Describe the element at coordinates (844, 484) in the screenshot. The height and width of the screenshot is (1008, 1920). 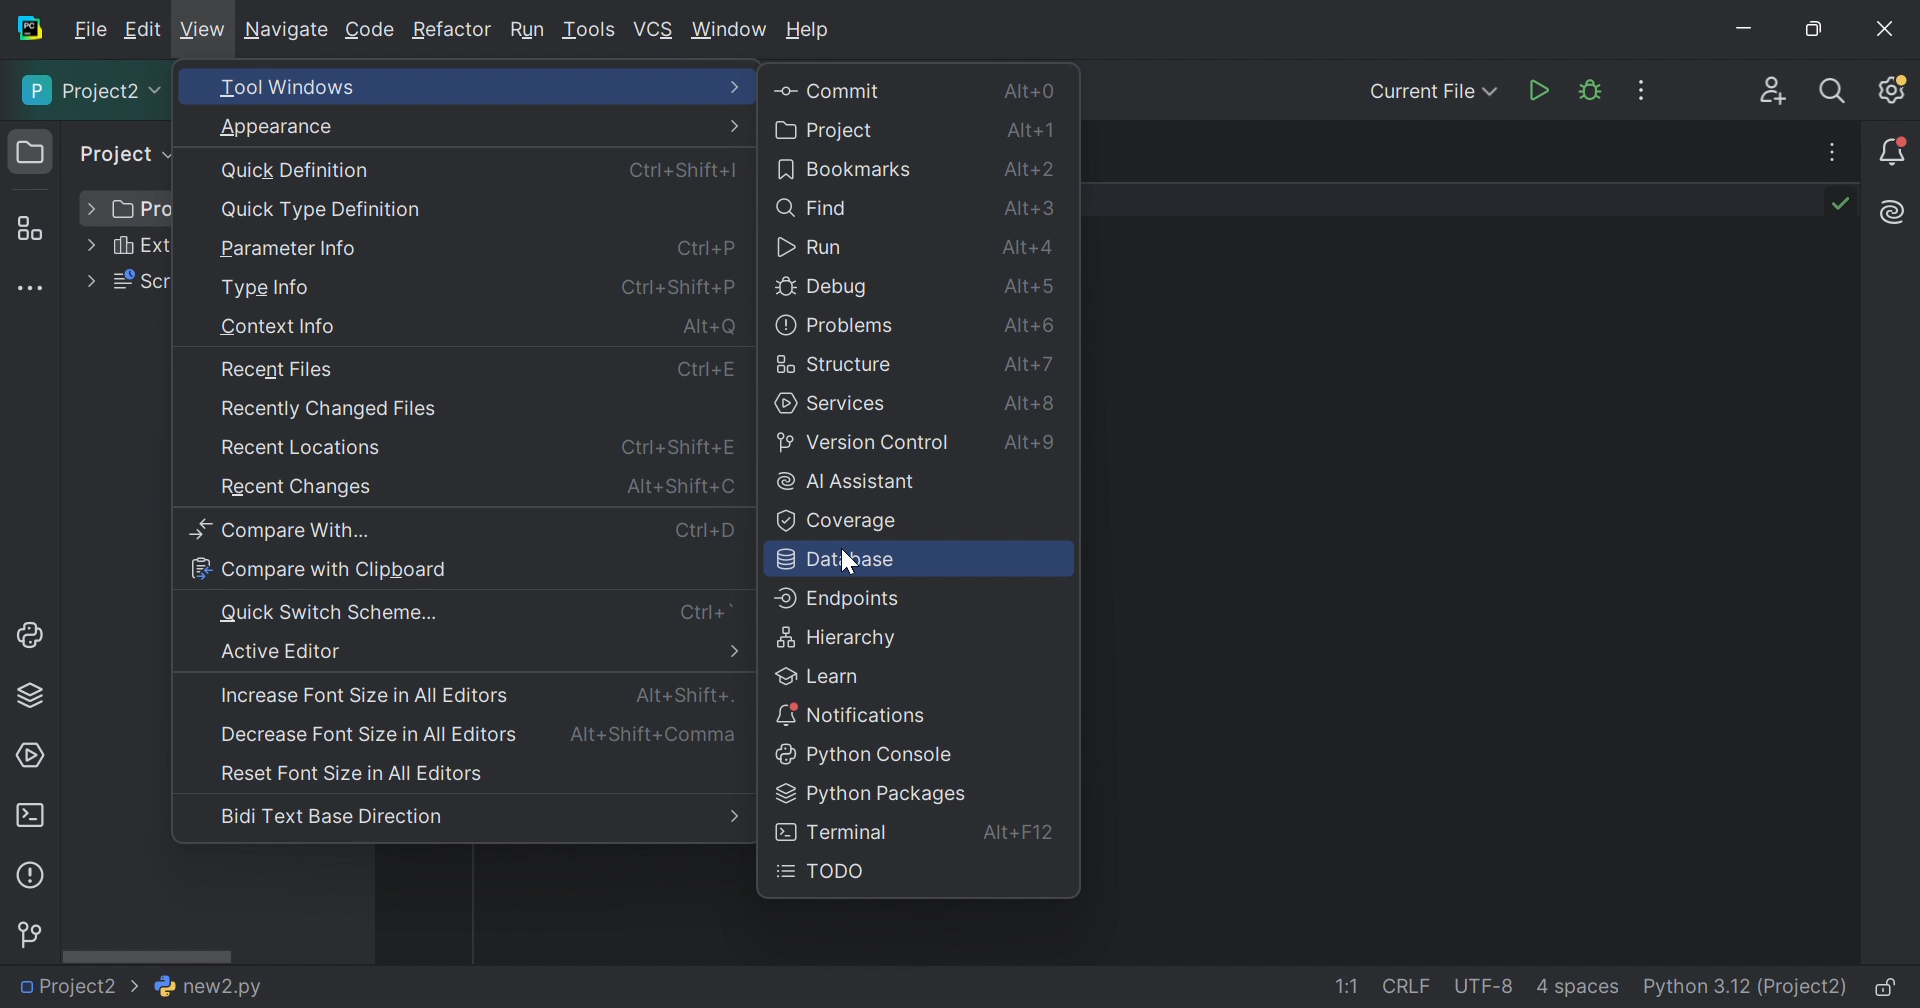
I see `AI Assistant` at that location.